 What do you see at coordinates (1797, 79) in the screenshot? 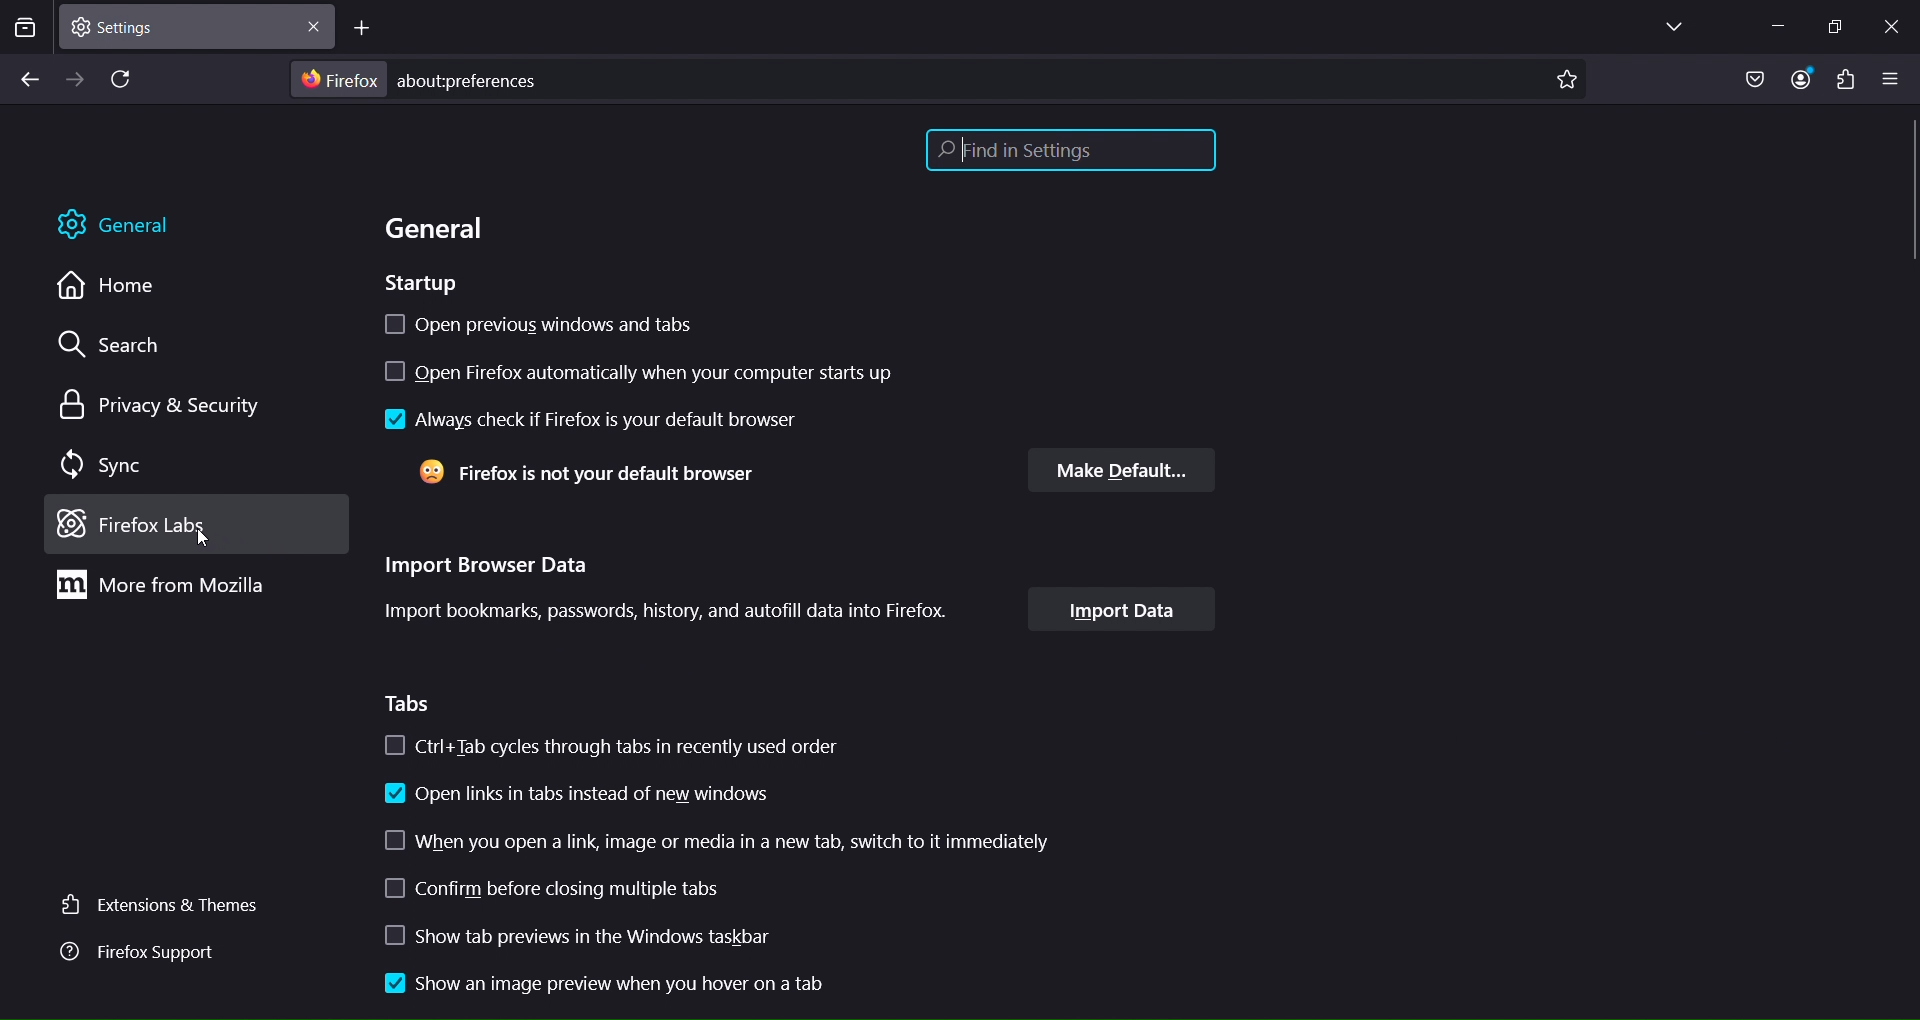
I see `account` at bounding box center [1797, 79].